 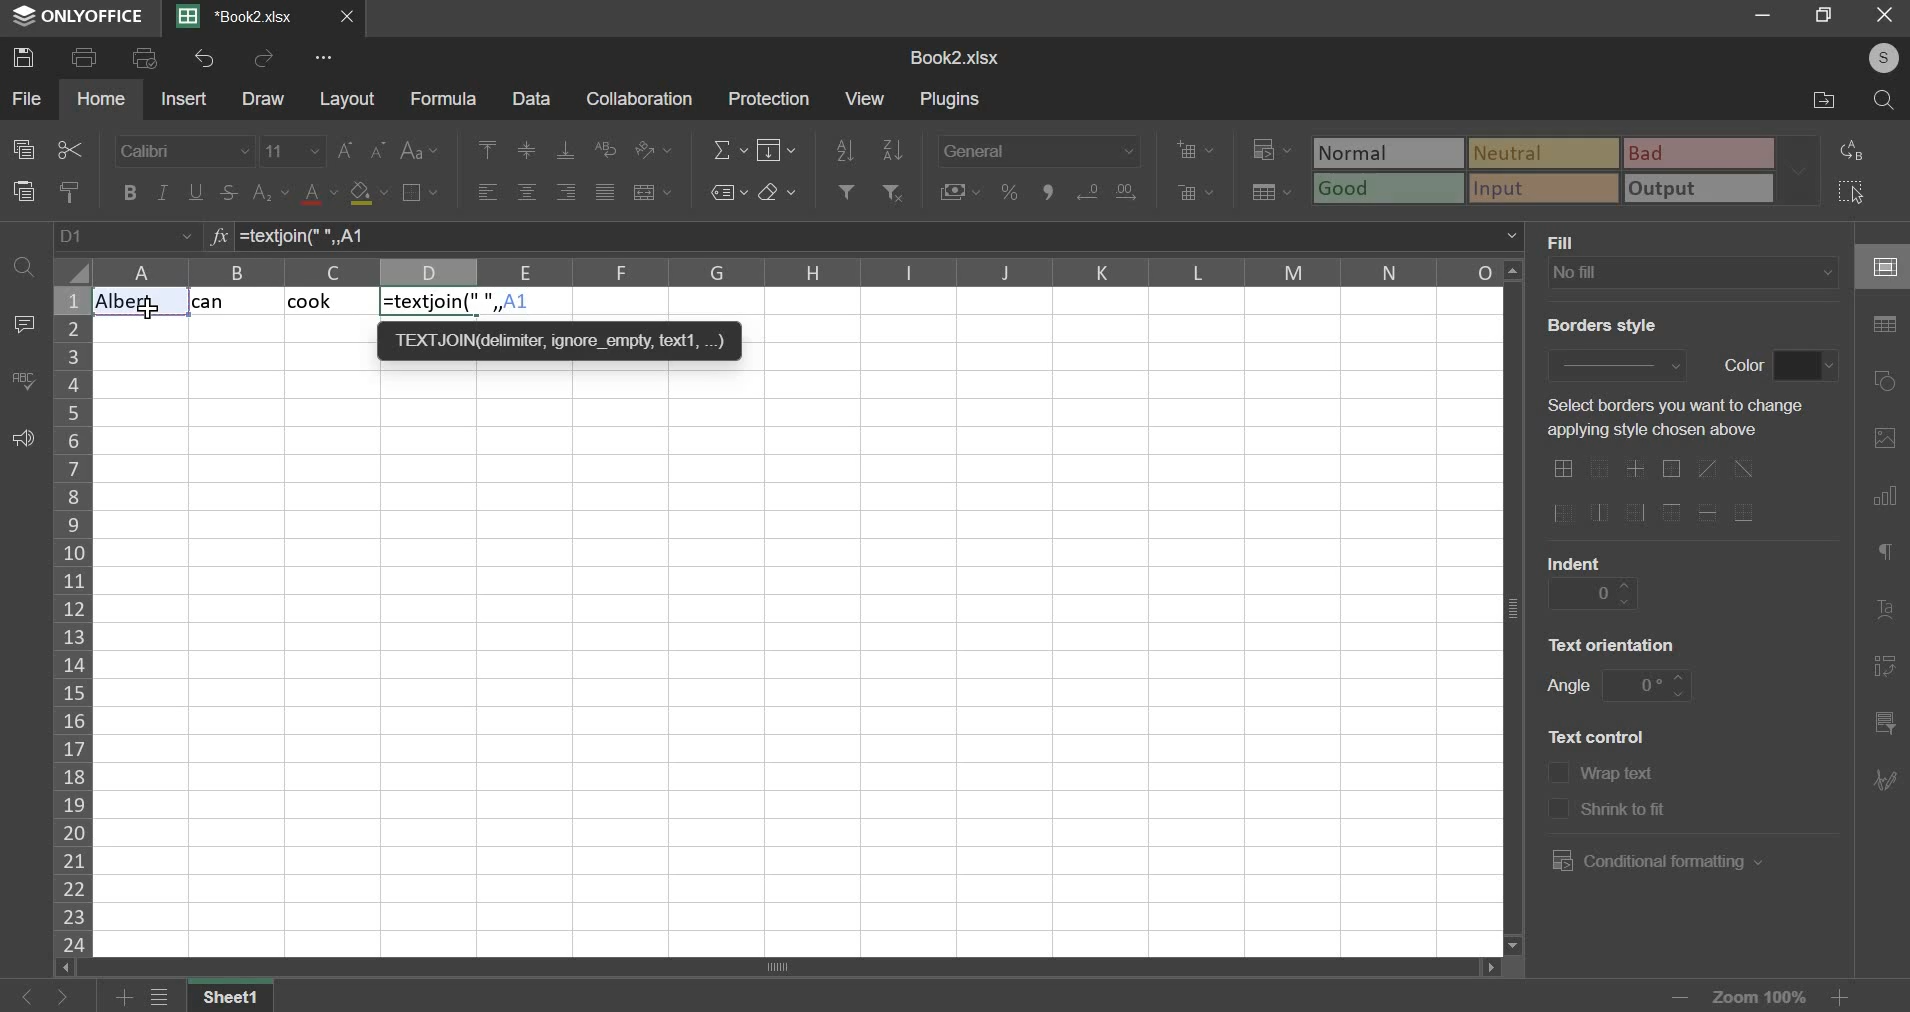 I want to click on text, so click(x=1621, y=776).